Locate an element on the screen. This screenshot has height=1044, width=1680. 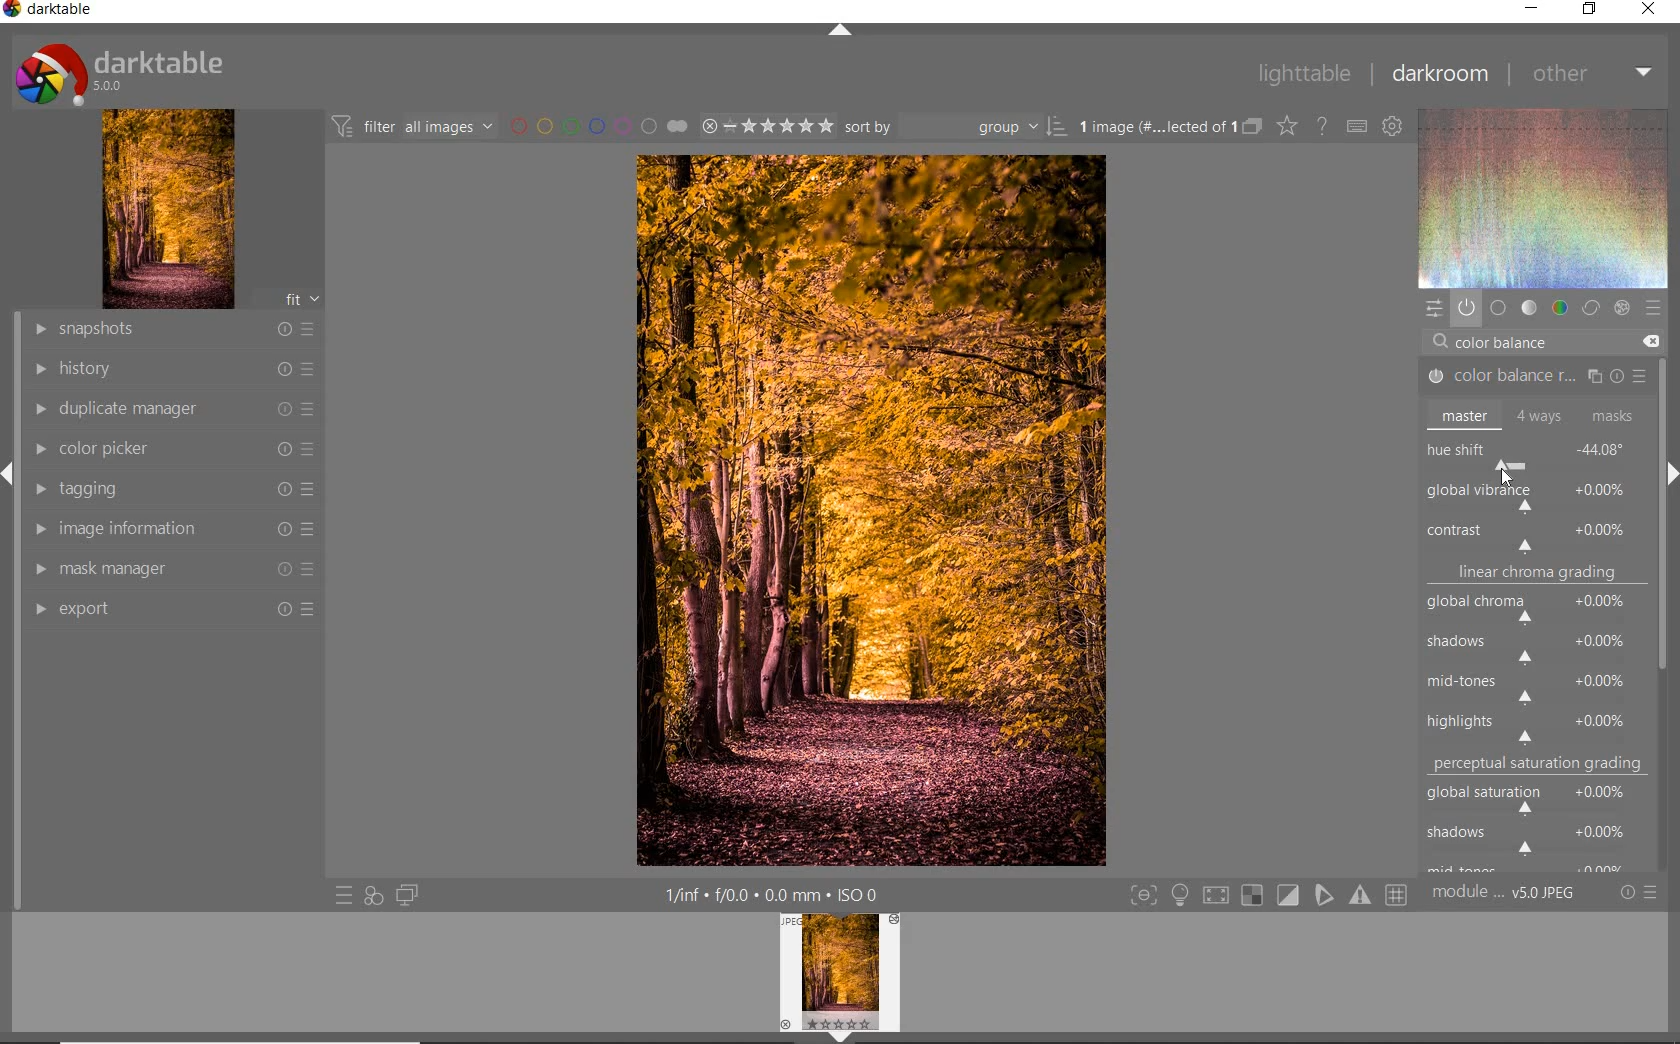
CURSOR POSITION is located at coordinates (1507, 475).